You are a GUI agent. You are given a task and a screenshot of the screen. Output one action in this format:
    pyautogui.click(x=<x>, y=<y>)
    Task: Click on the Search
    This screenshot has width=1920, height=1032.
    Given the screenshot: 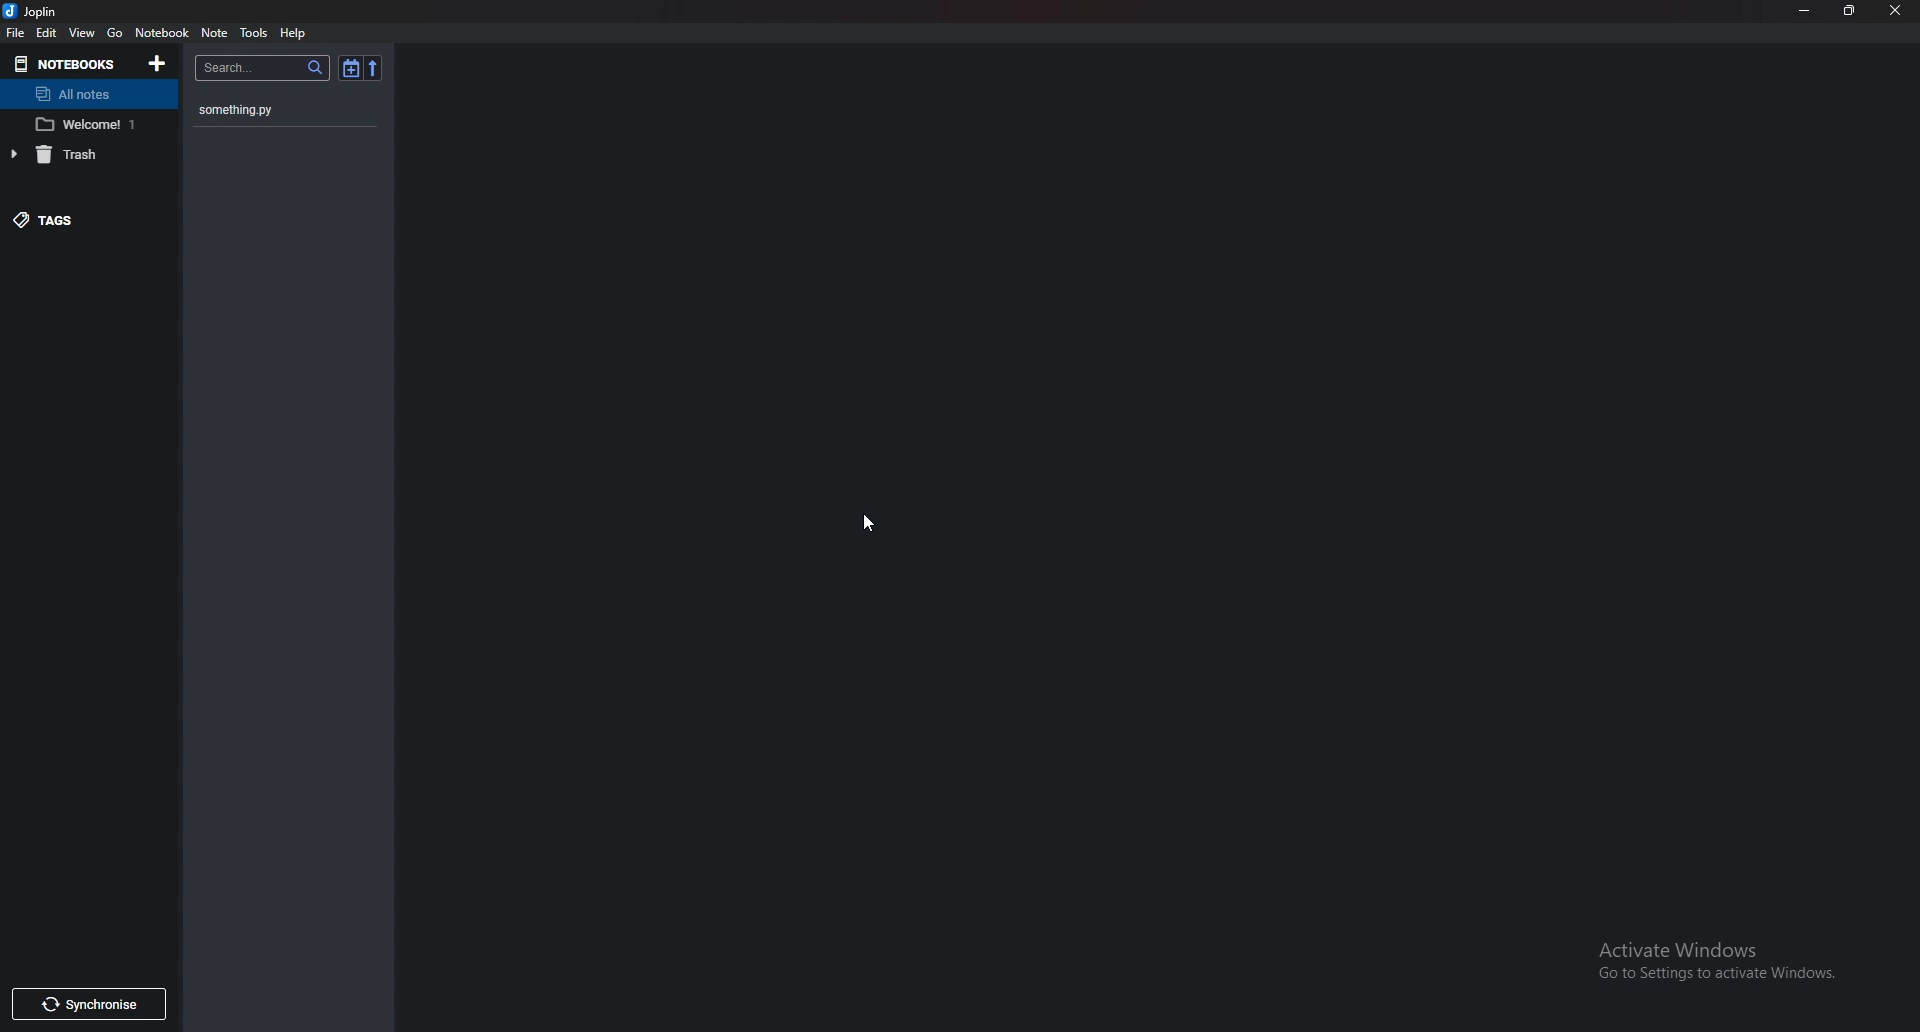 What is the action you would take?
    pyautogui.click(x=263, y=68)
    